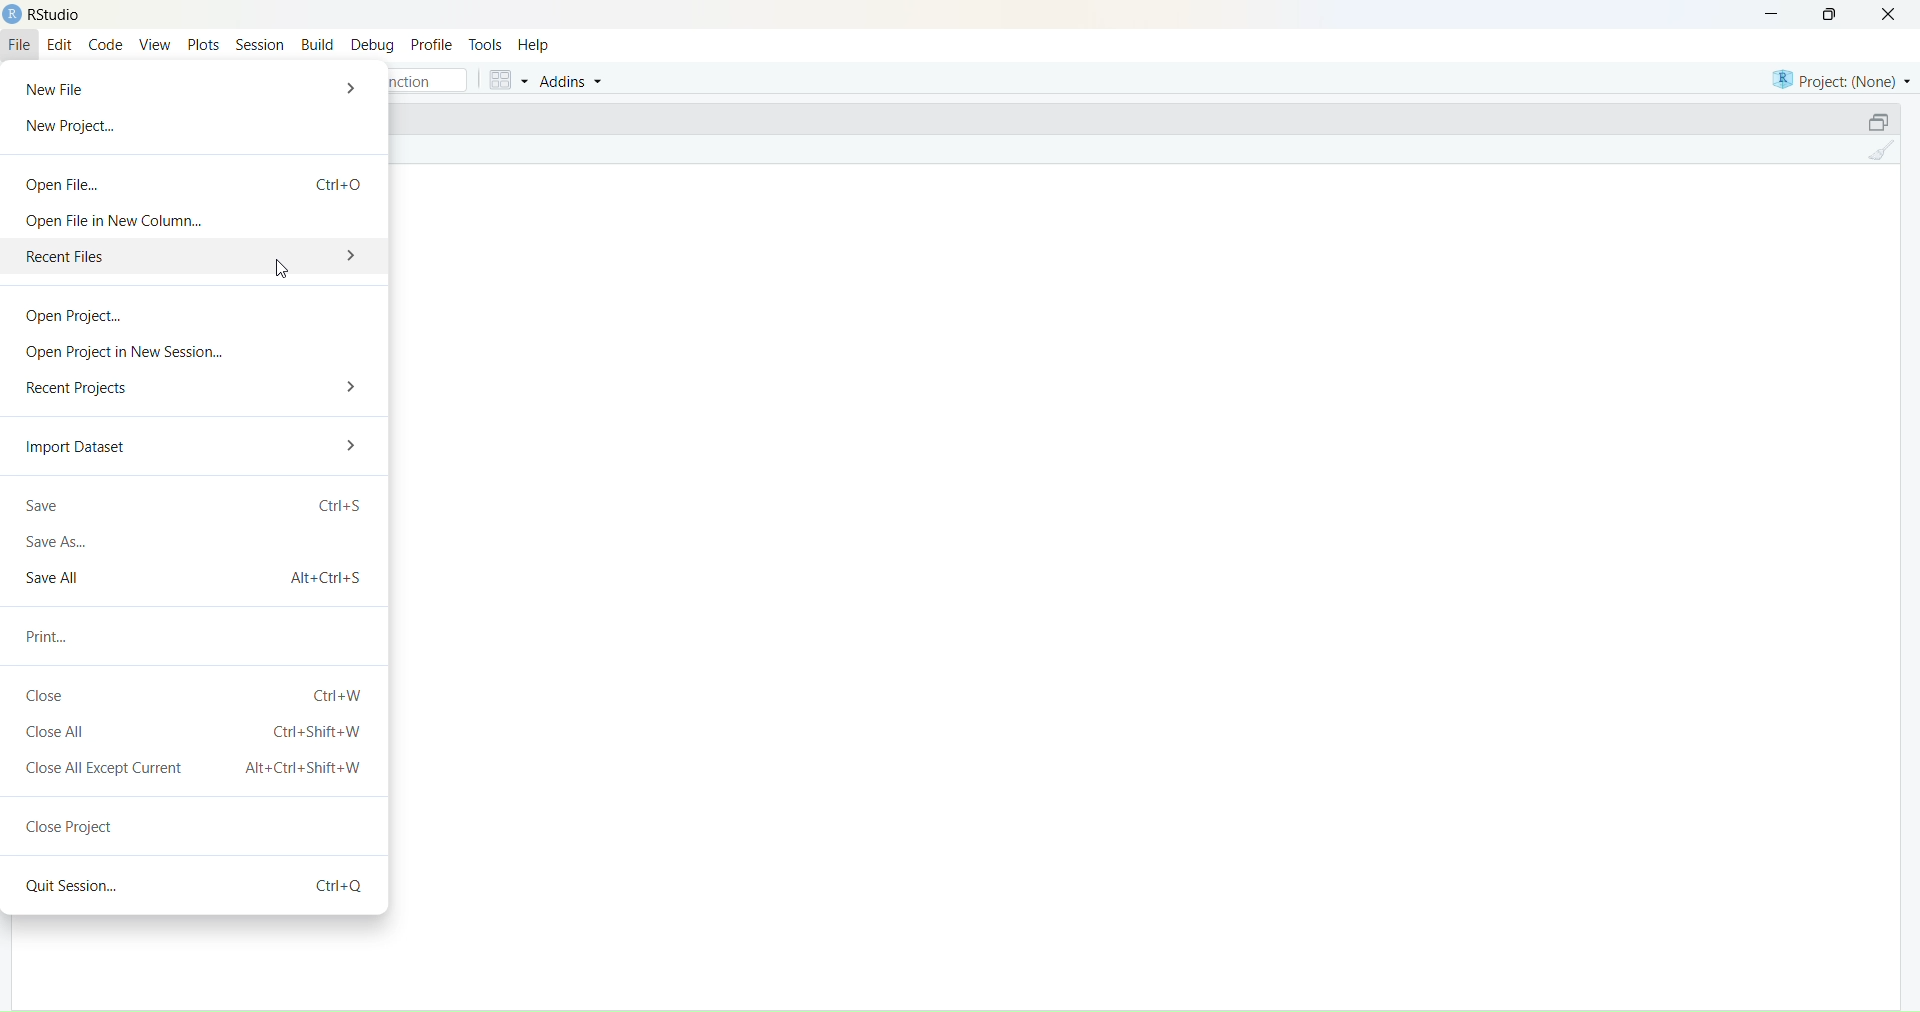  What do you see at coordinates (1880, 119) in the screenshot?
I see `Maximize/Restore` at bounding box center [1880, 119].